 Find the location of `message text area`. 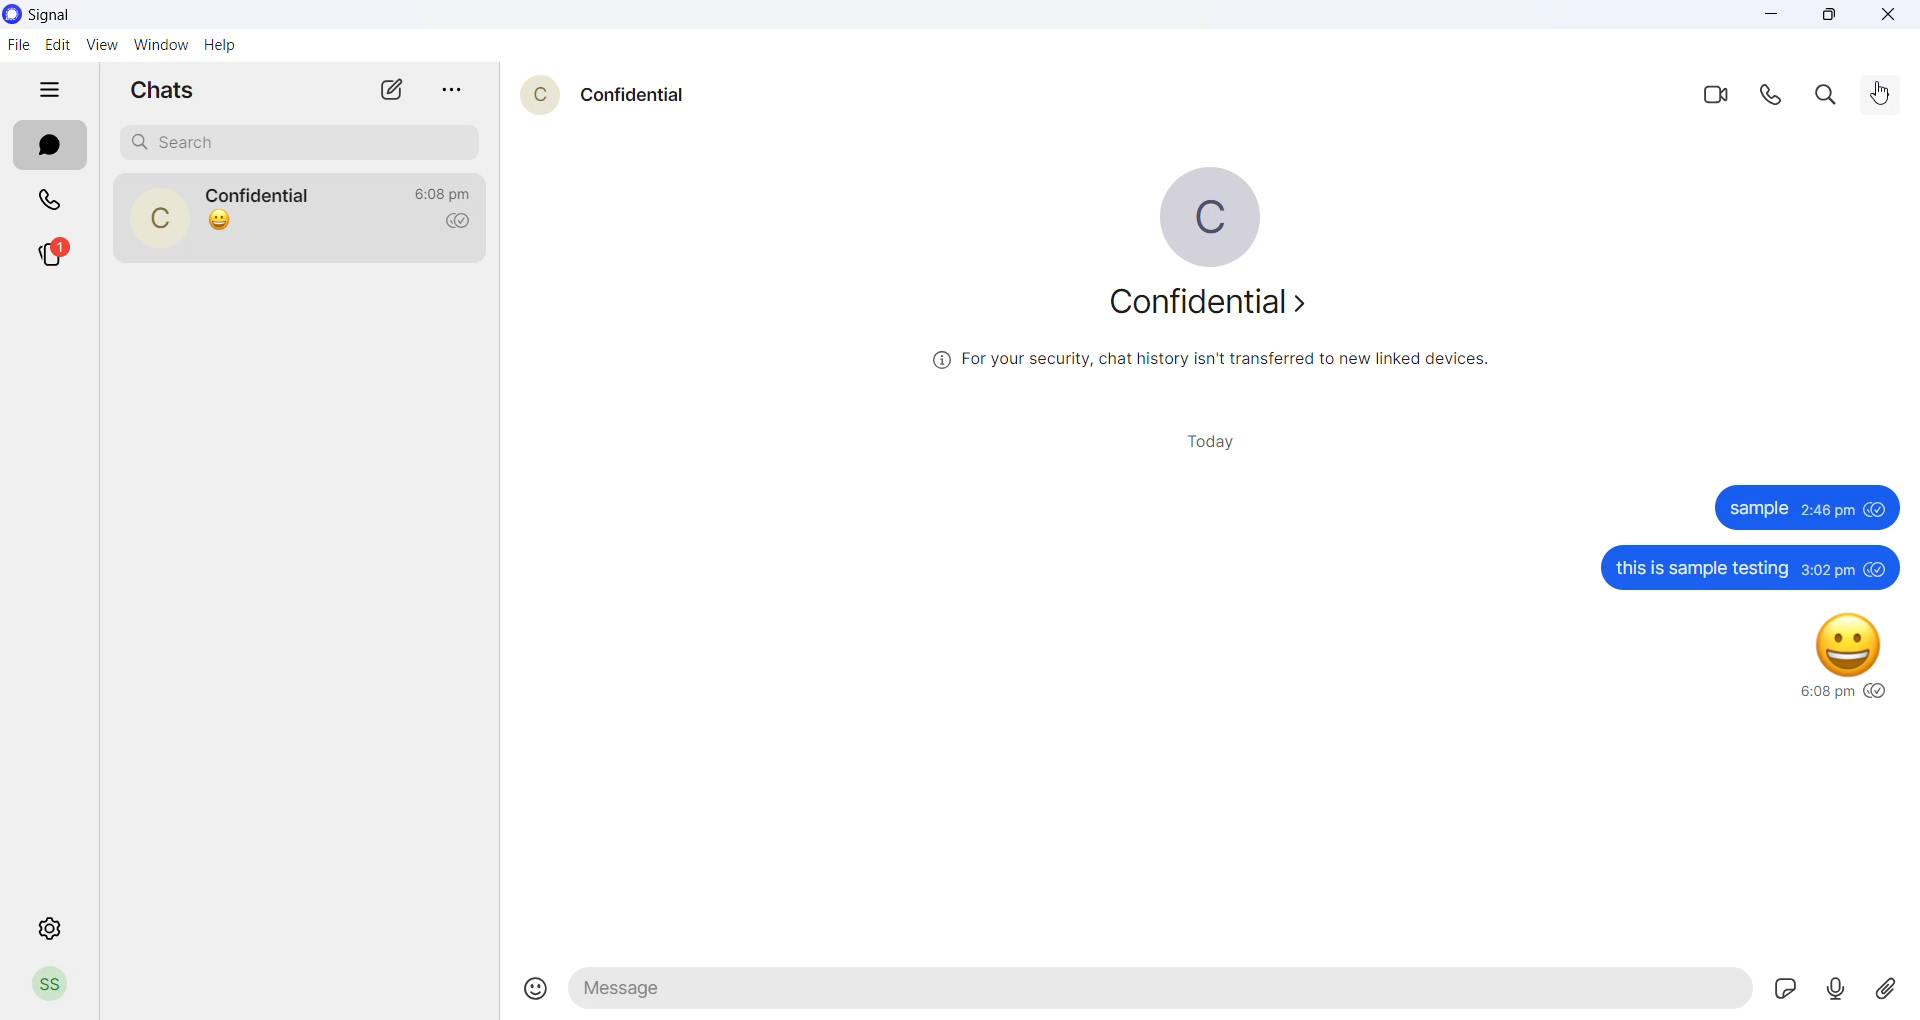

message text area is located at coordinates (1157, 994).